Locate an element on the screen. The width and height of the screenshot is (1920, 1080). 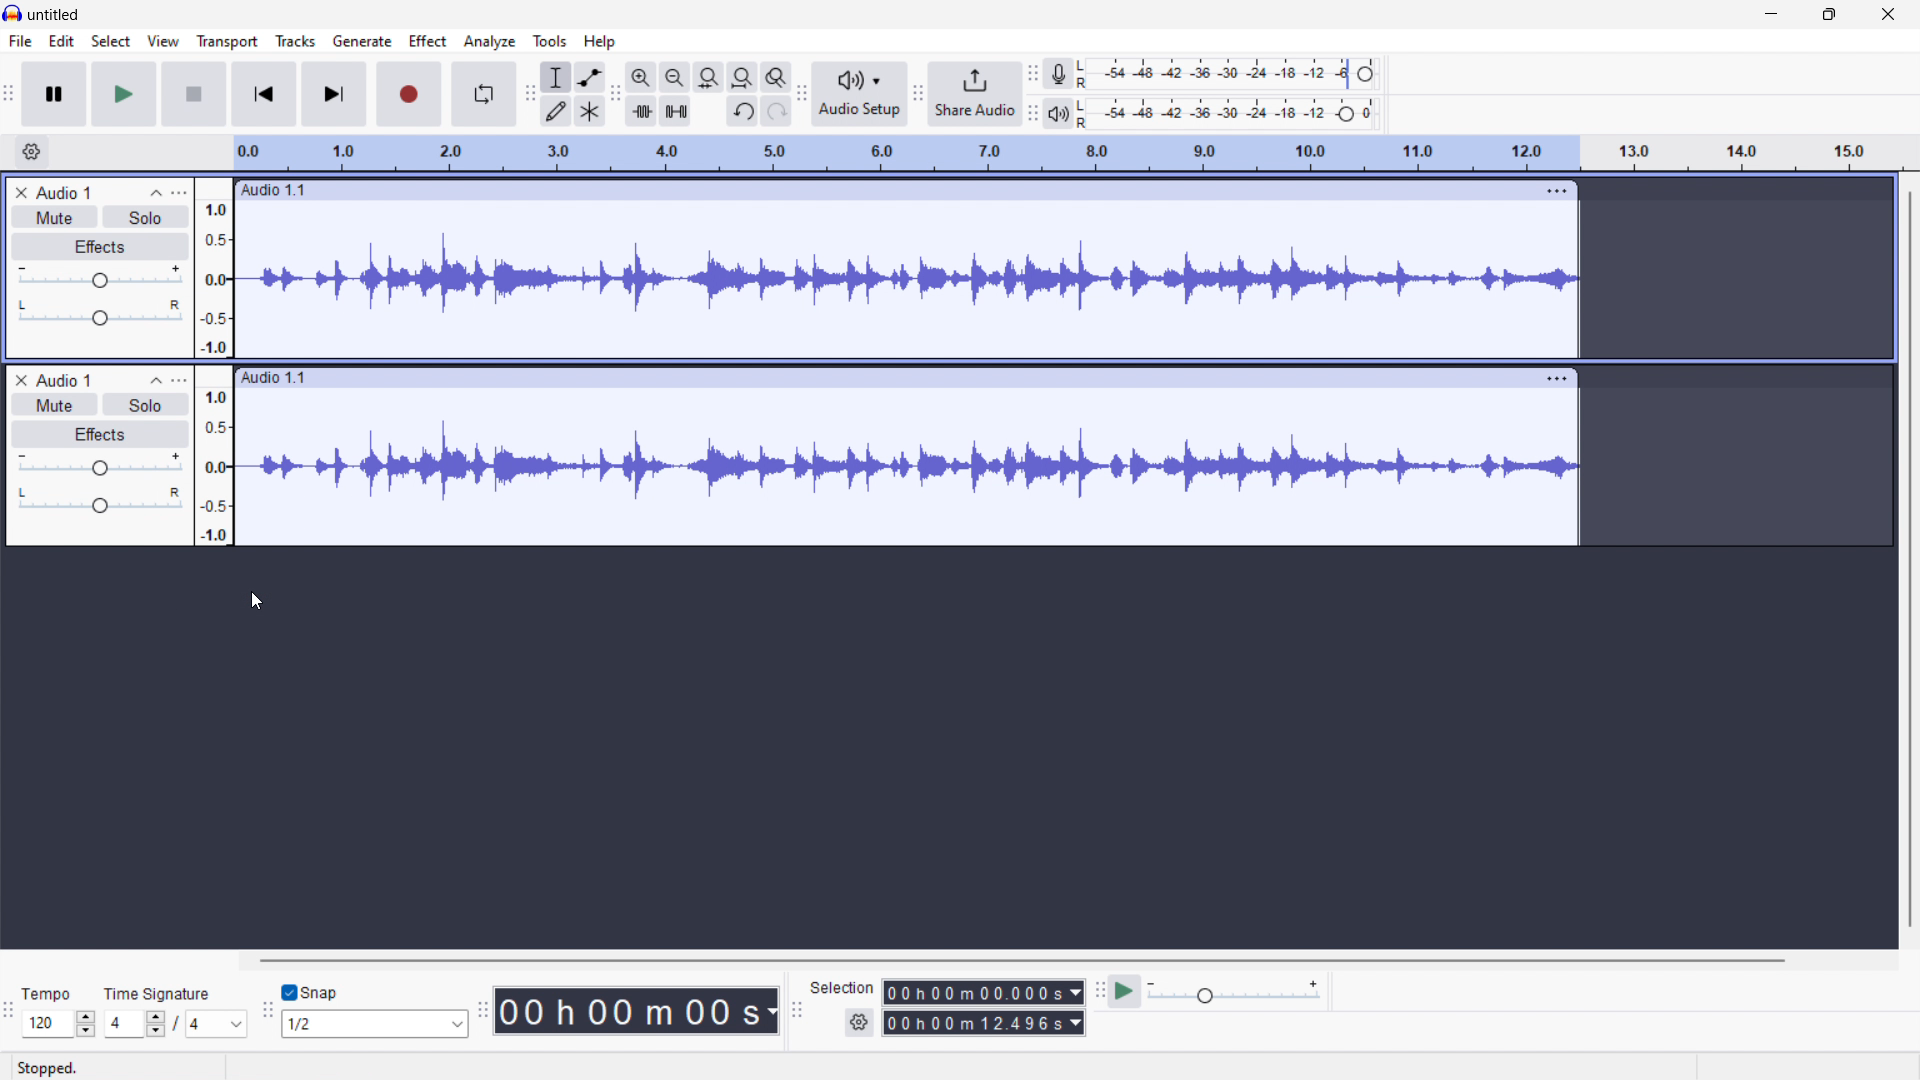
skip to end is located at coordinates (336, 93).